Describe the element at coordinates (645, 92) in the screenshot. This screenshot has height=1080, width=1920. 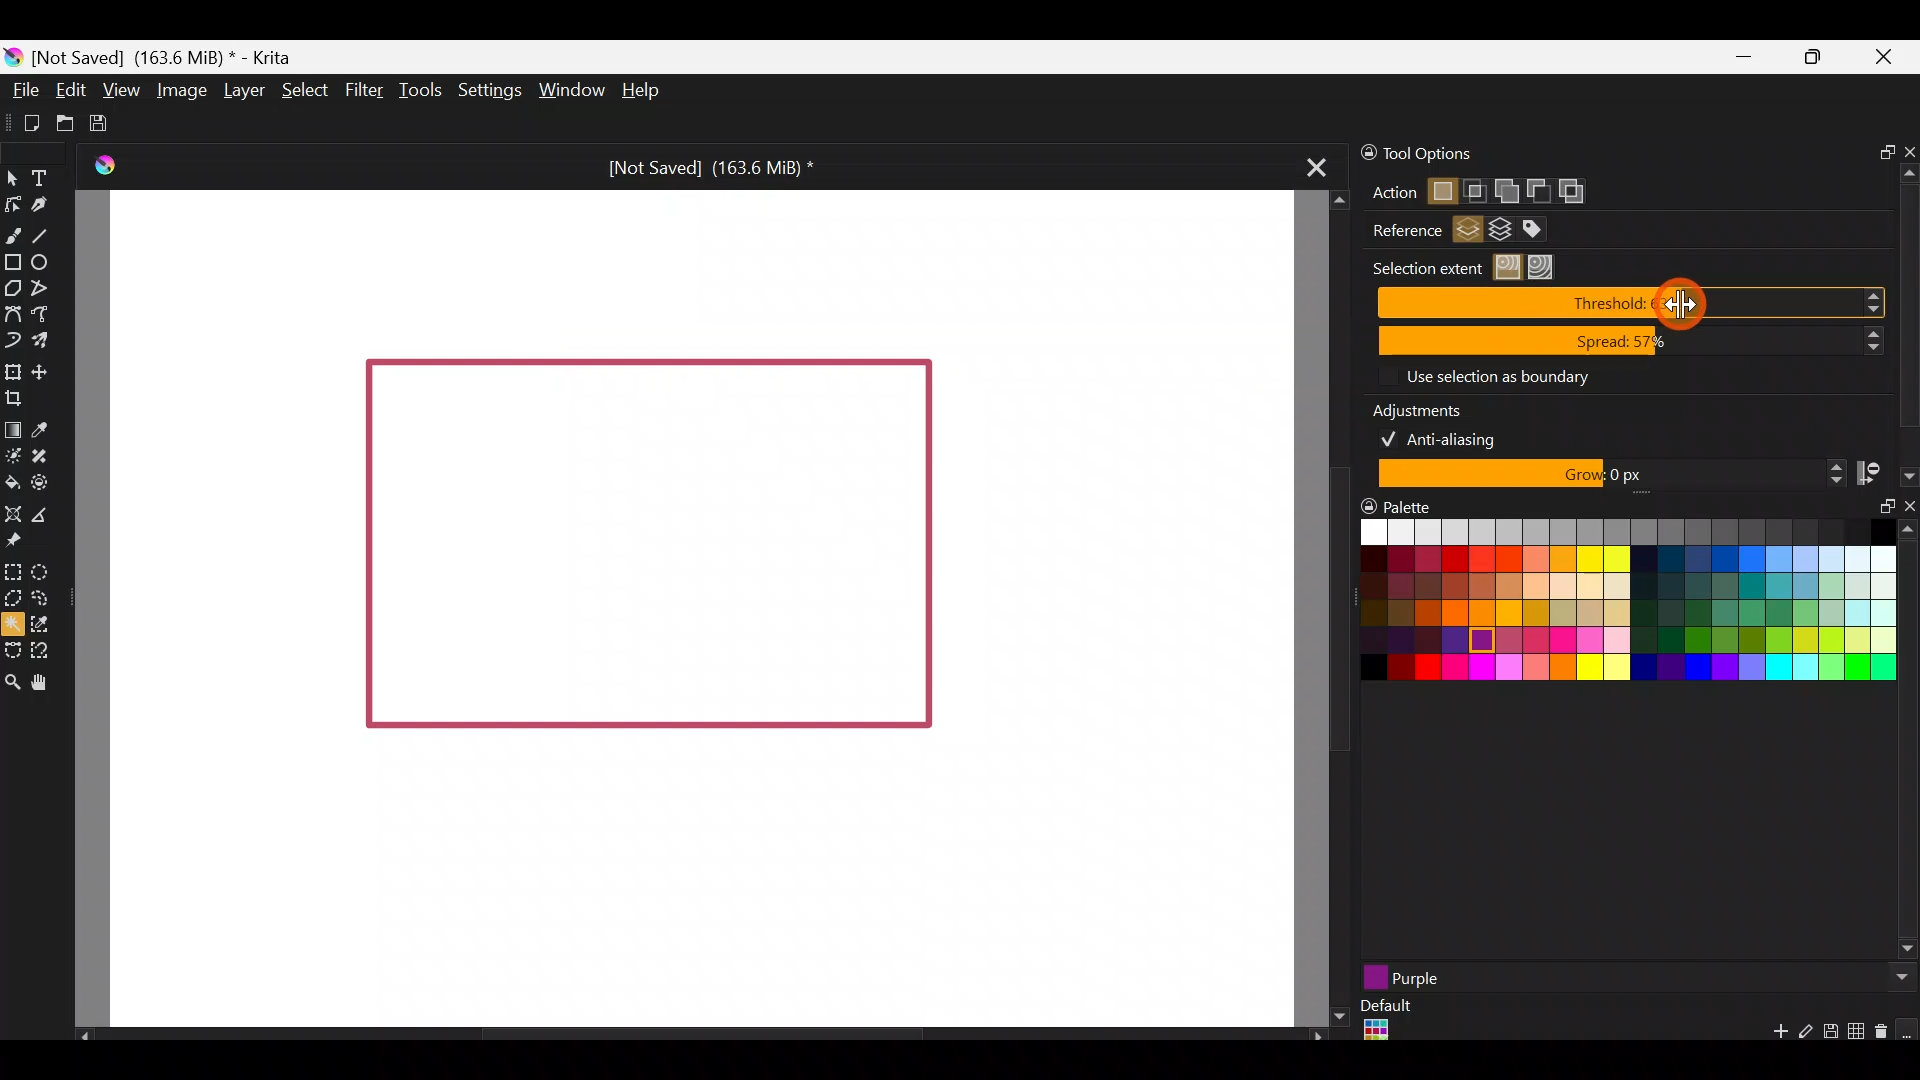
I see `Help` at that location.